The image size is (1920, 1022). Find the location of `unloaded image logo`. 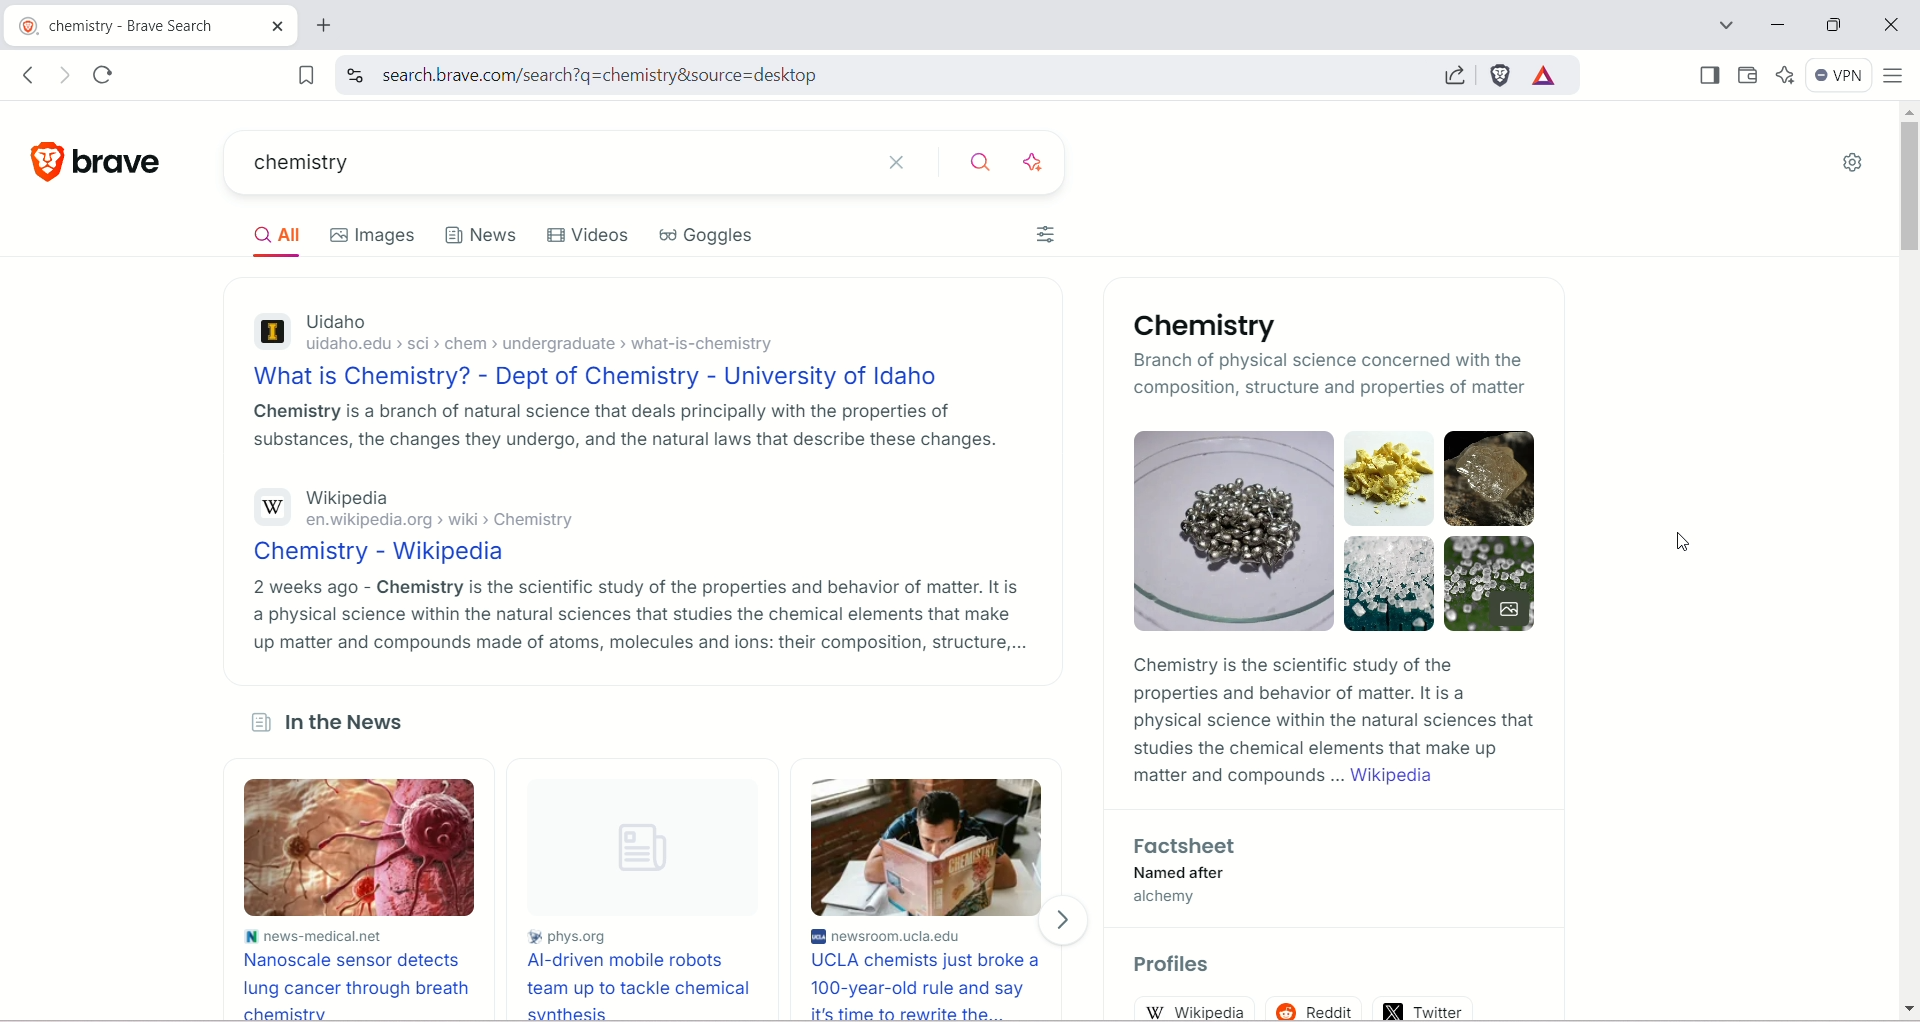

unloaded image logo is located at coordinates (635, 847).